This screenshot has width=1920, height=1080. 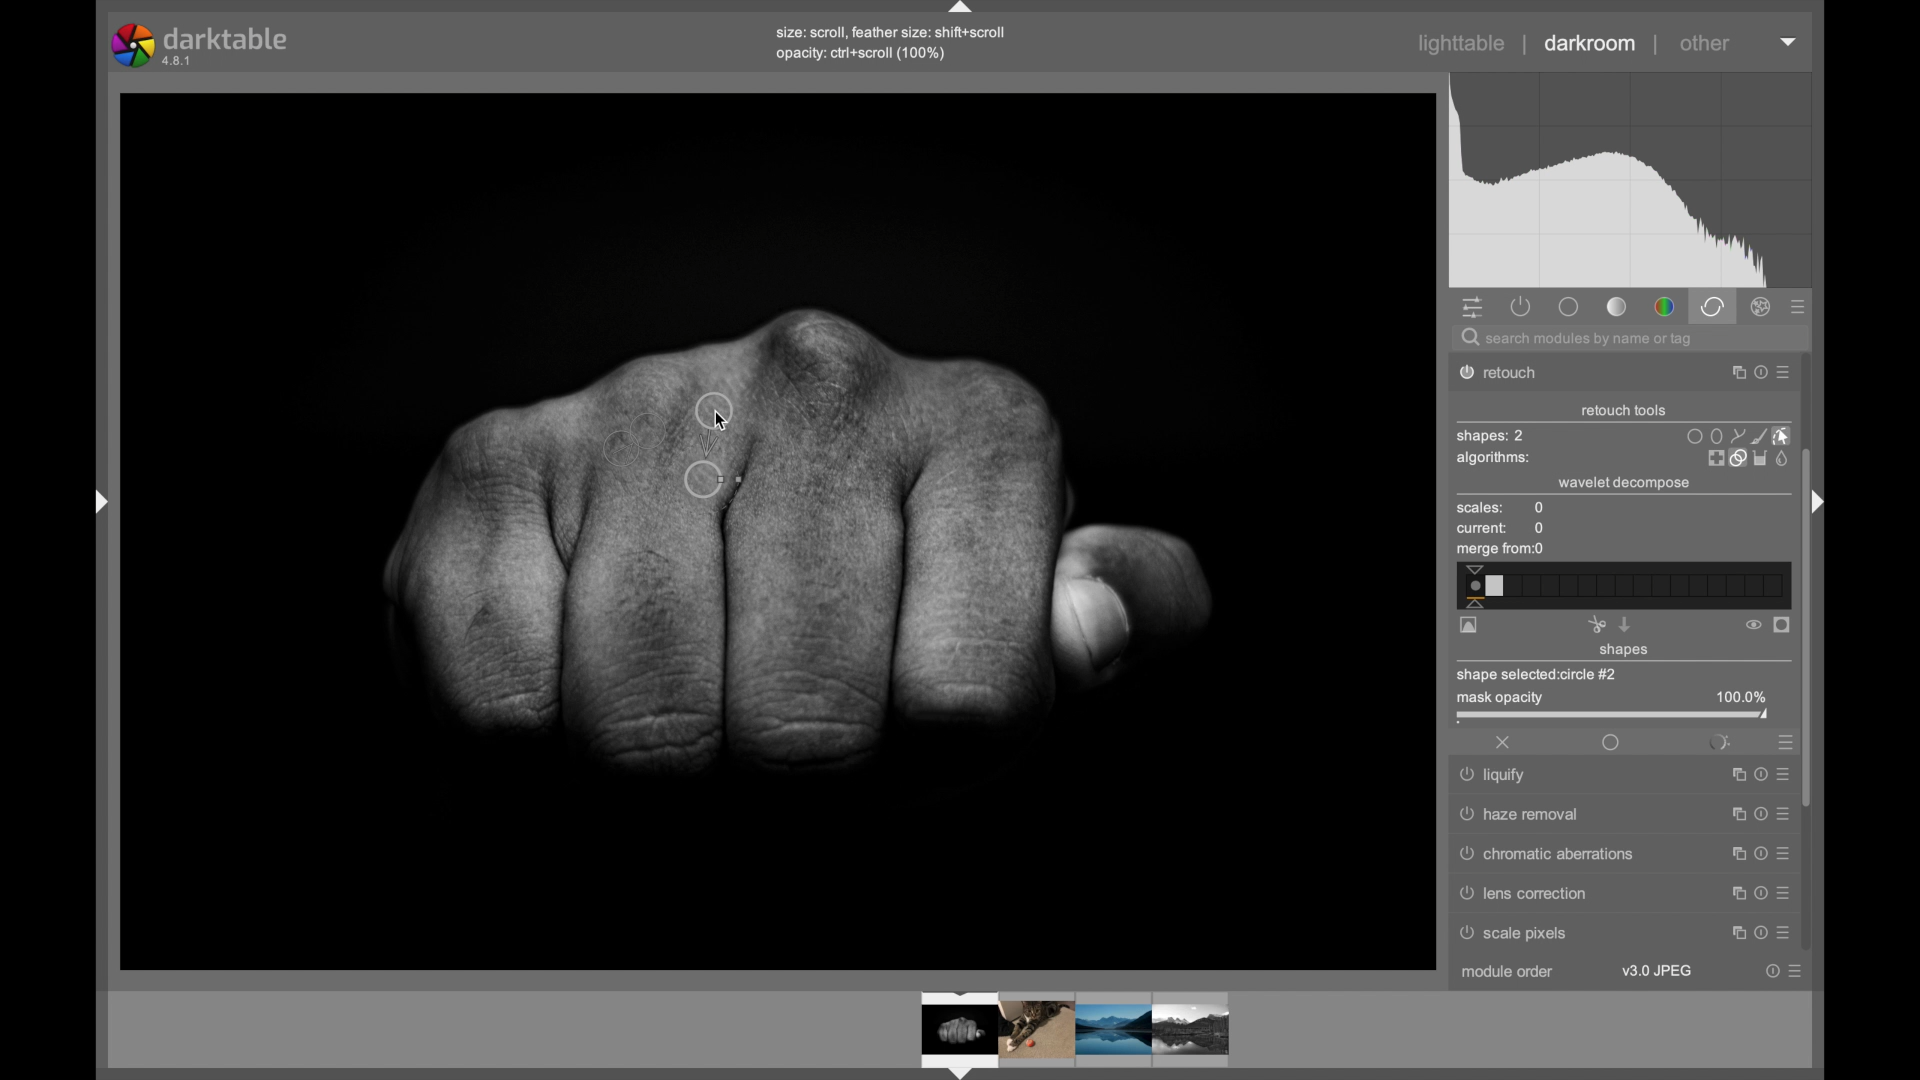 What do you see at coordinates (1705, 43) in the screenshot?
I see `other` at bounding box center [1705, 43].